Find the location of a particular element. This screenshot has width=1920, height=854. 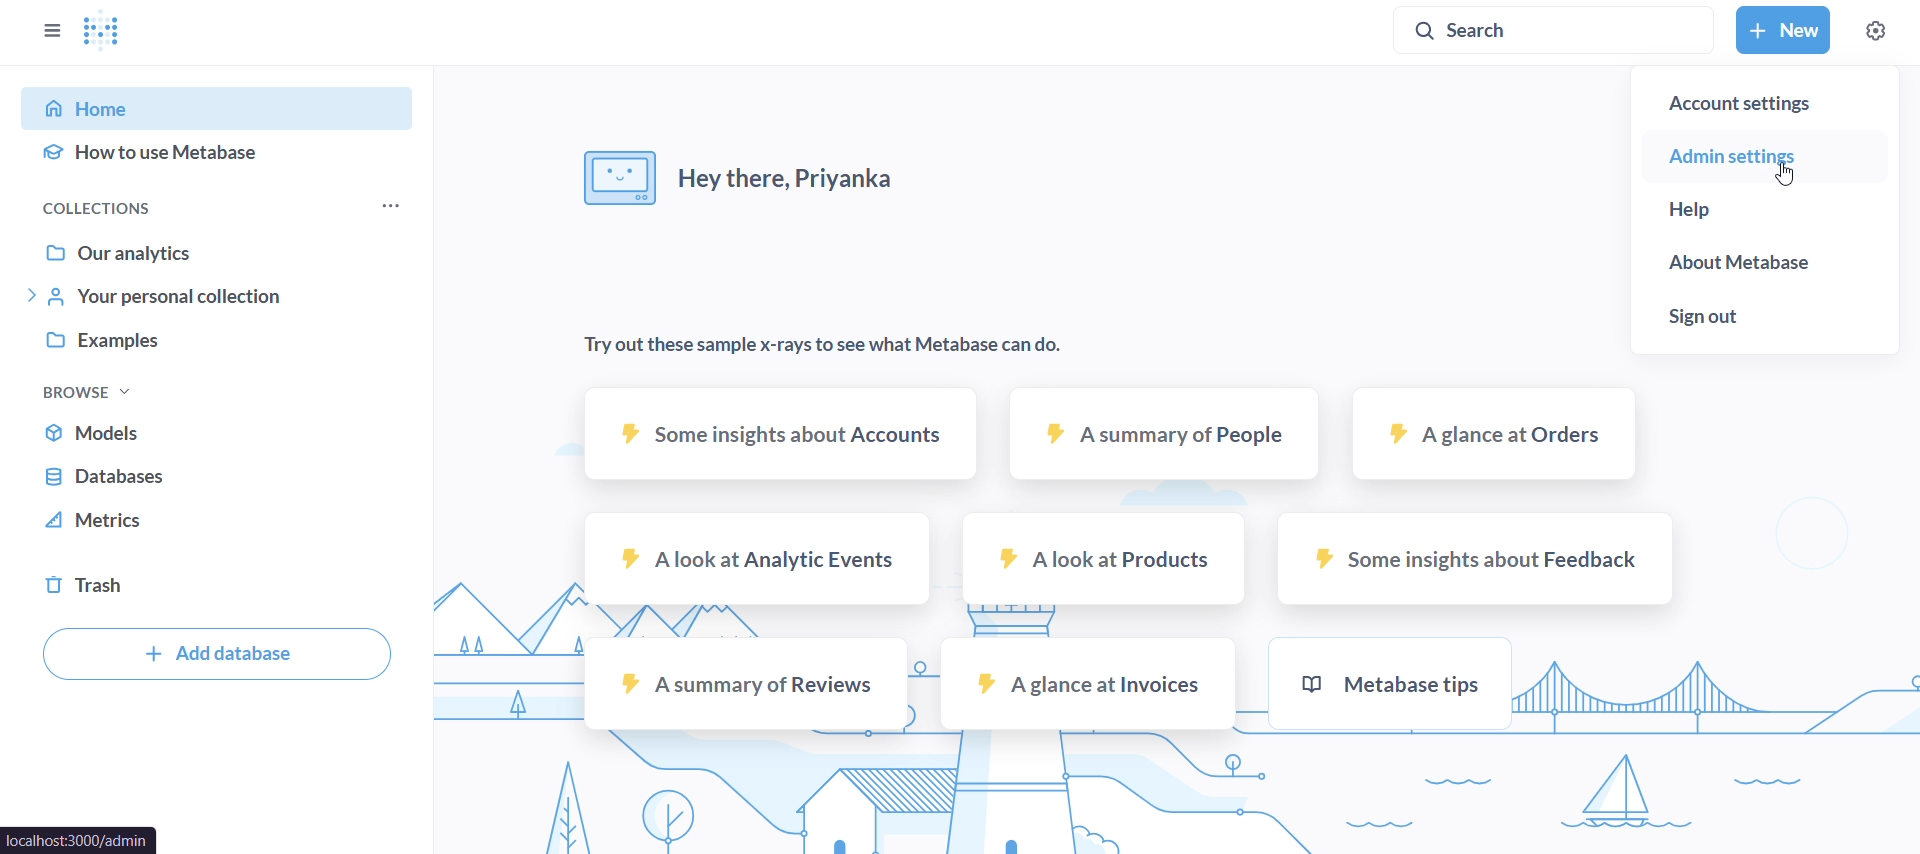

admin settings is located at coordinates (1756, 157).